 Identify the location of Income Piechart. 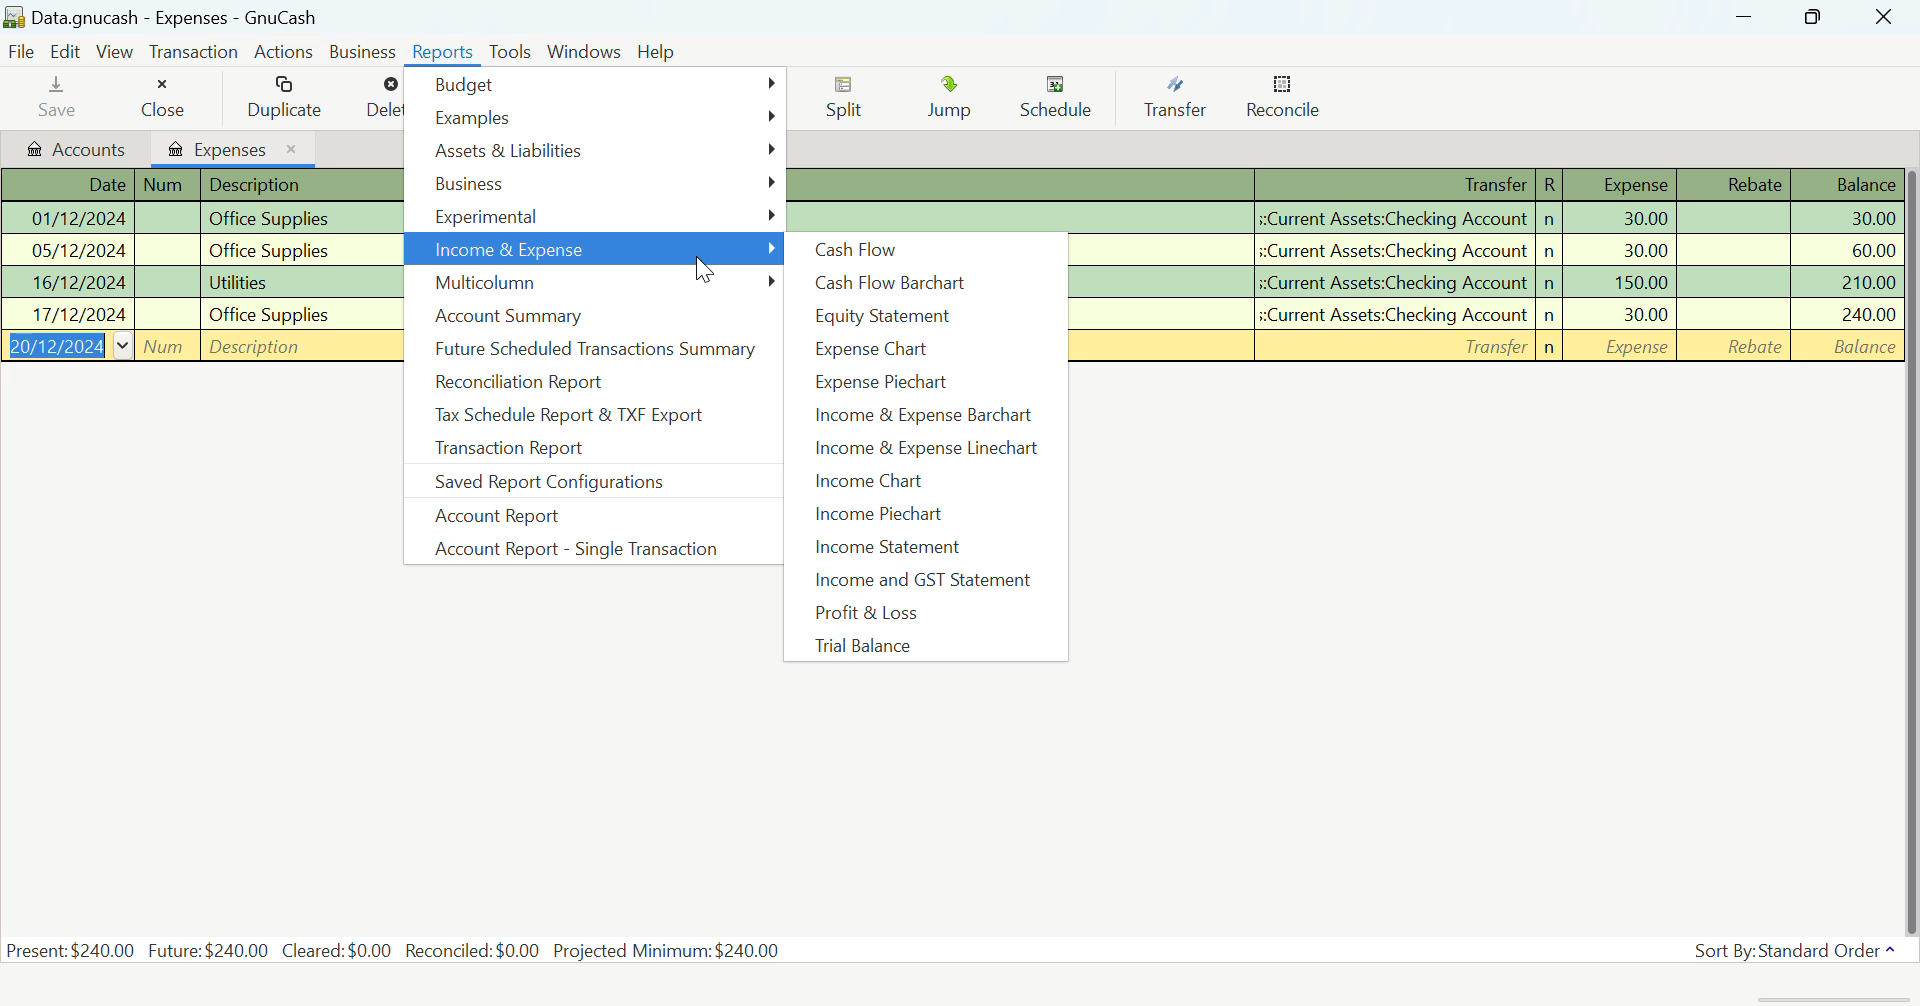
(922, 515).